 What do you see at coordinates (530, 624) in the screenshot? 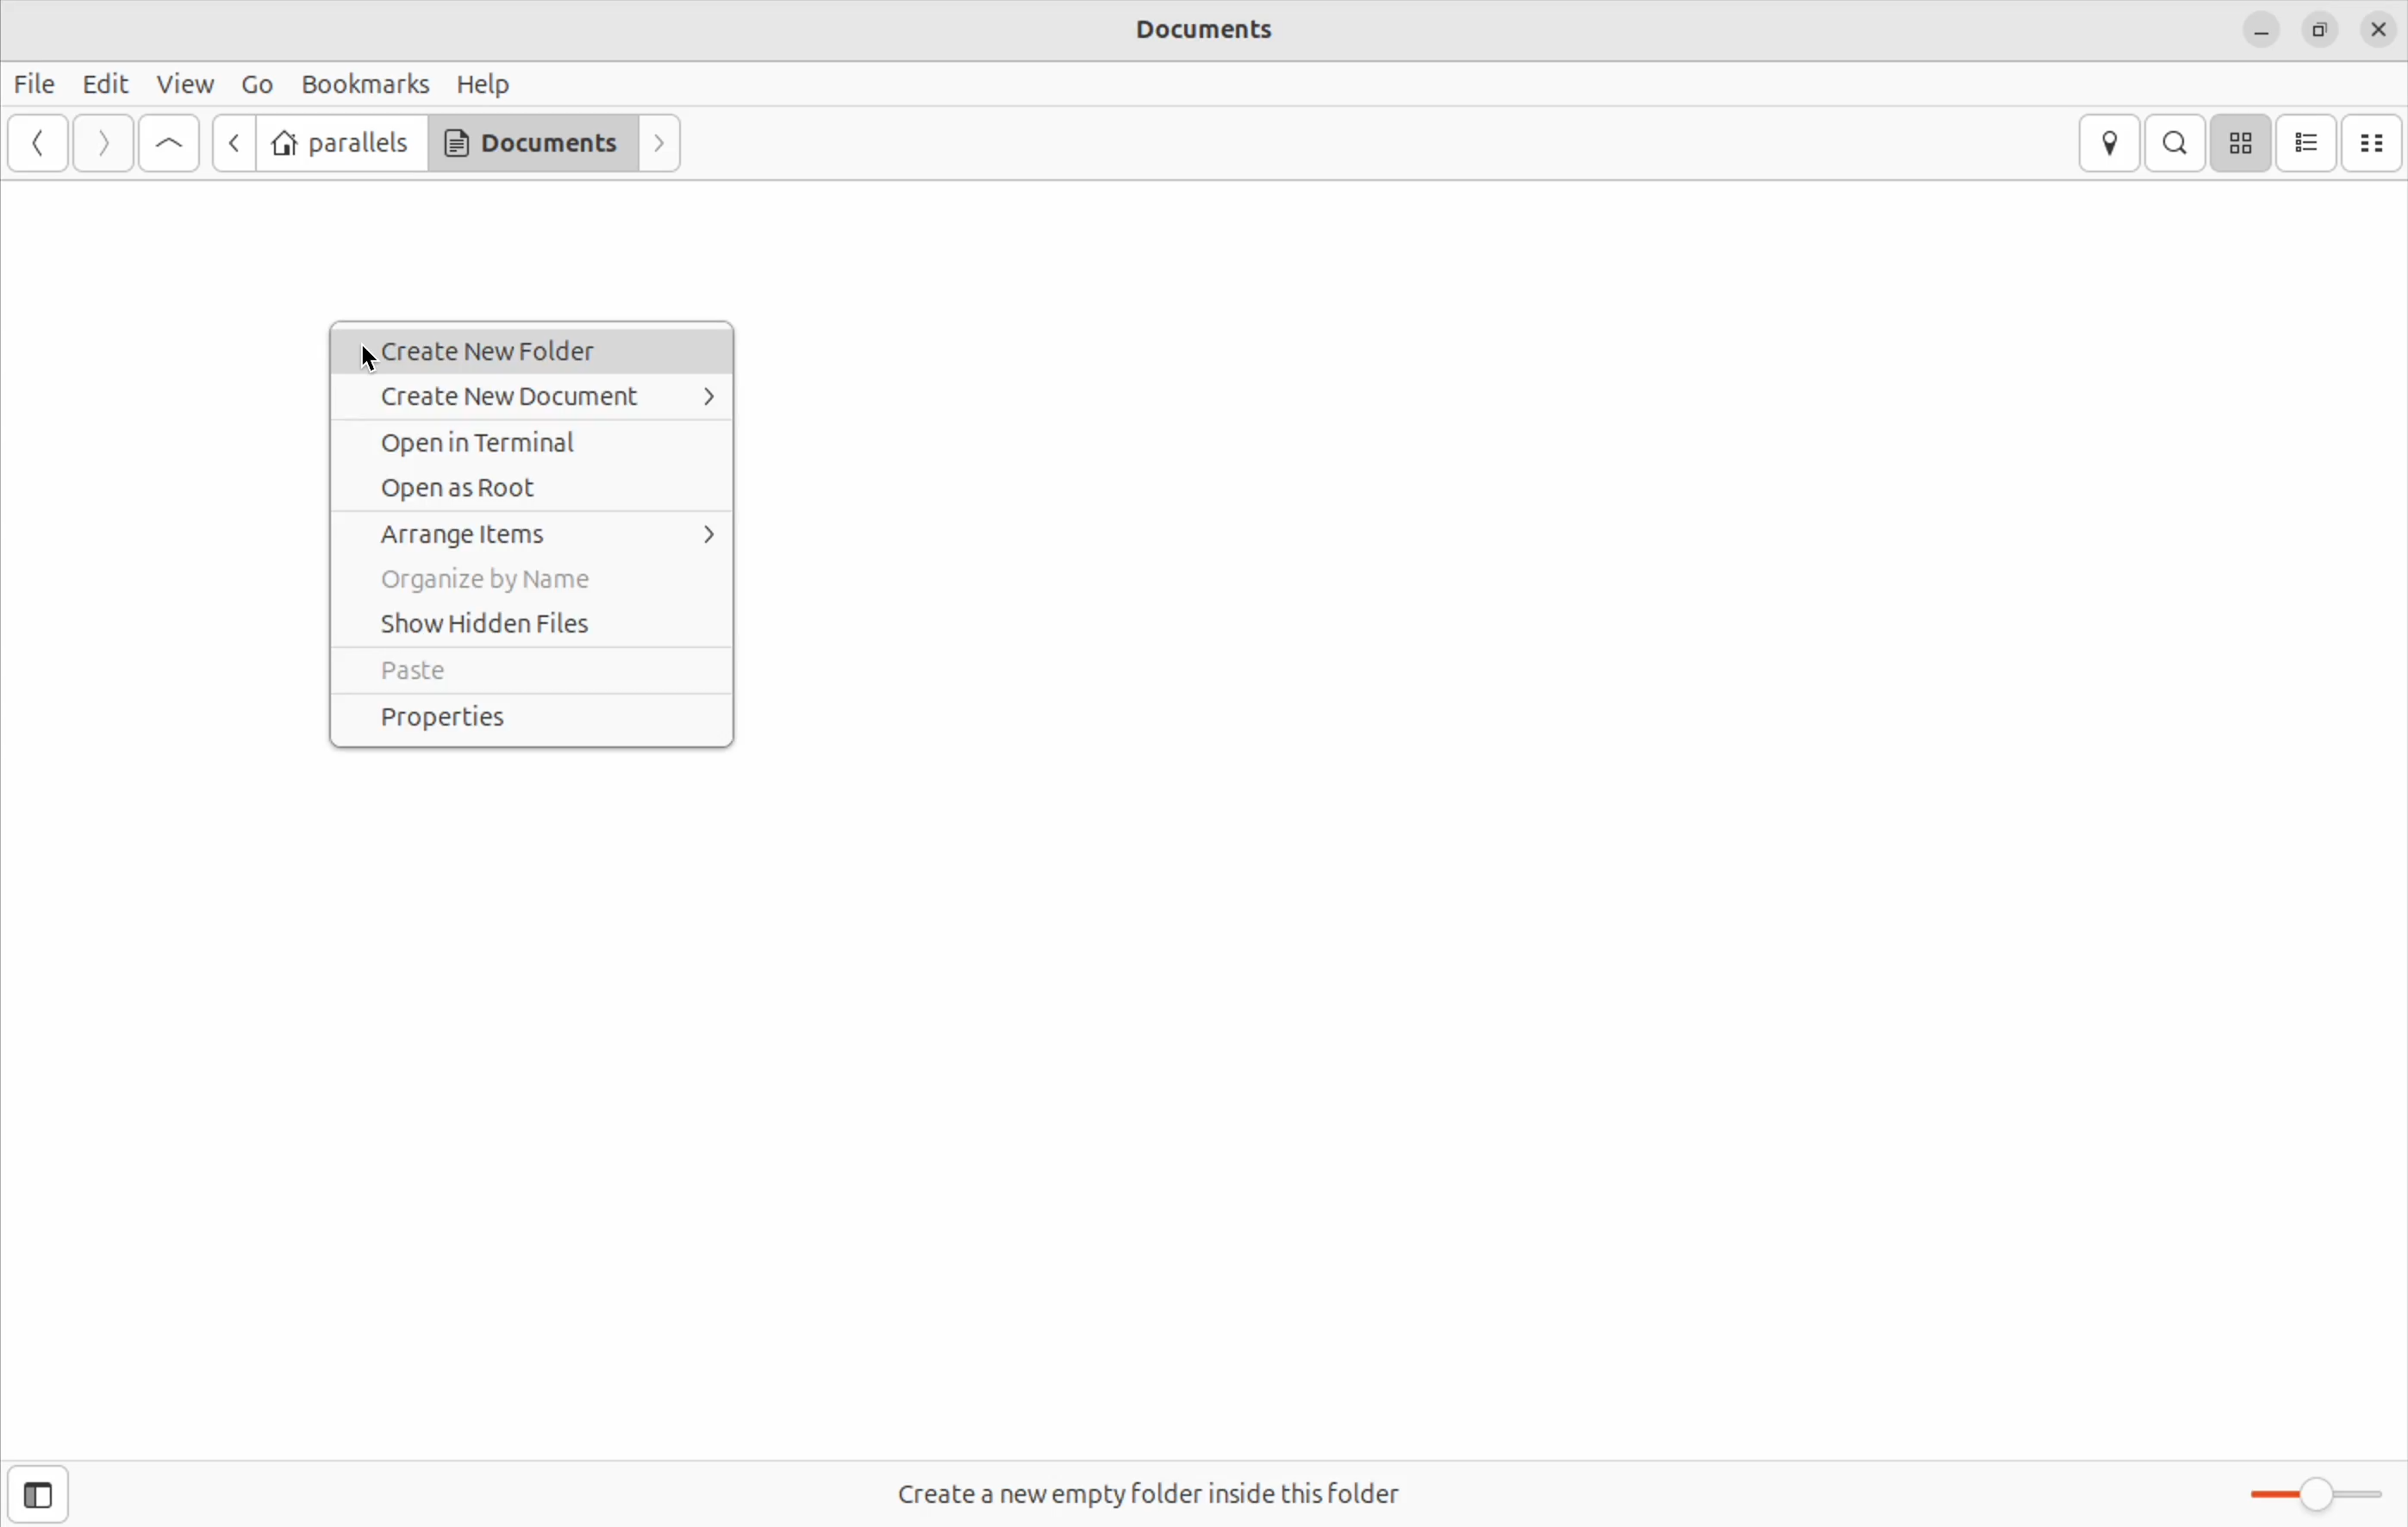
I see `Show Hidden Files` at bounding box center [530, 624].